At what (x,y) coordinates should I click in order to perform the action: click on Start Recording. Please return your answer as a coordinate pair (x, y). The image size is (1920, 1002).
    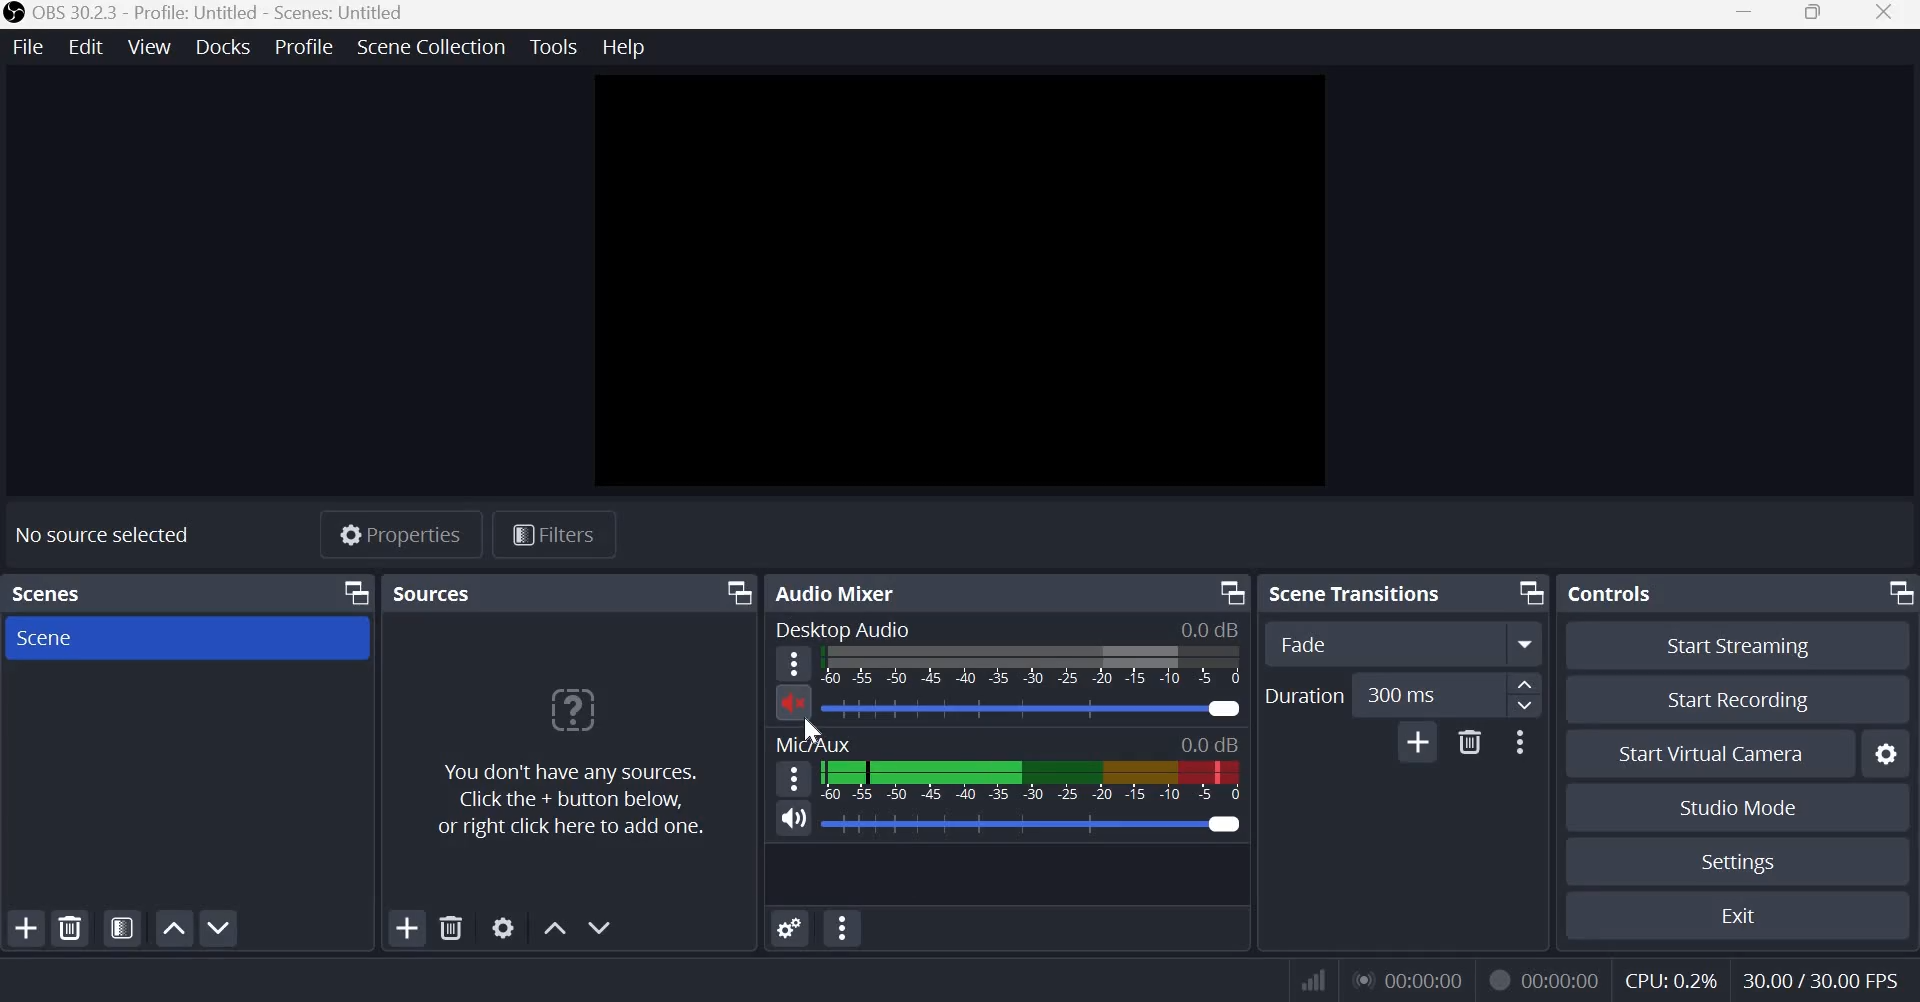
    Looking at the image, I should click on (1739, 699).